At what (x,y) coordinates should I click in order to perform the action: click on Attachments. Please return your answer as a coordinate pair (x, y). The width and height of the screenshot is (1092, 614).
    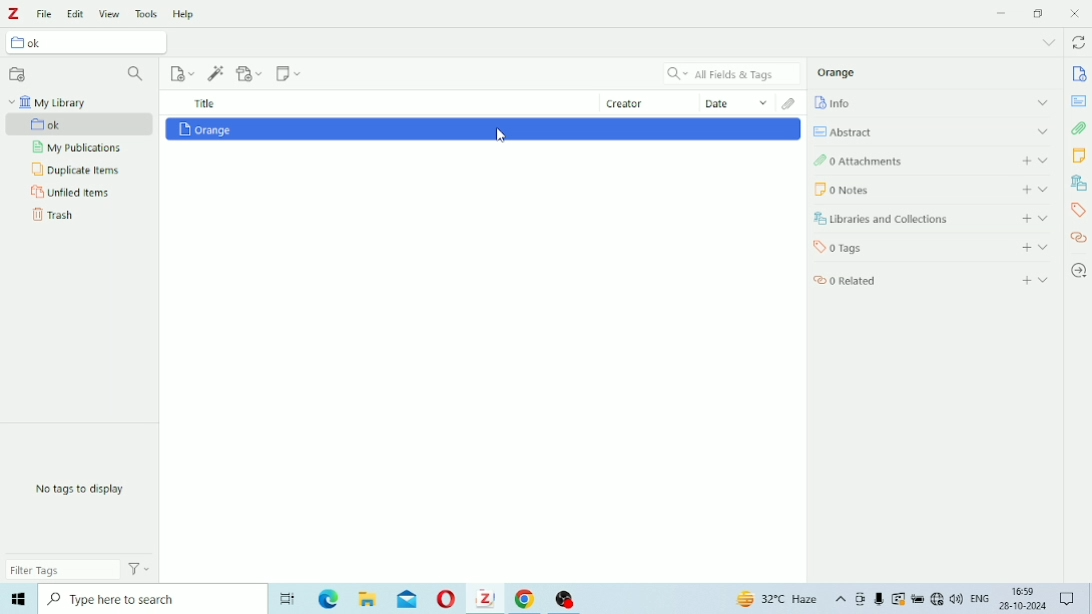
    Looking at the image, I should click on (1079, 128).